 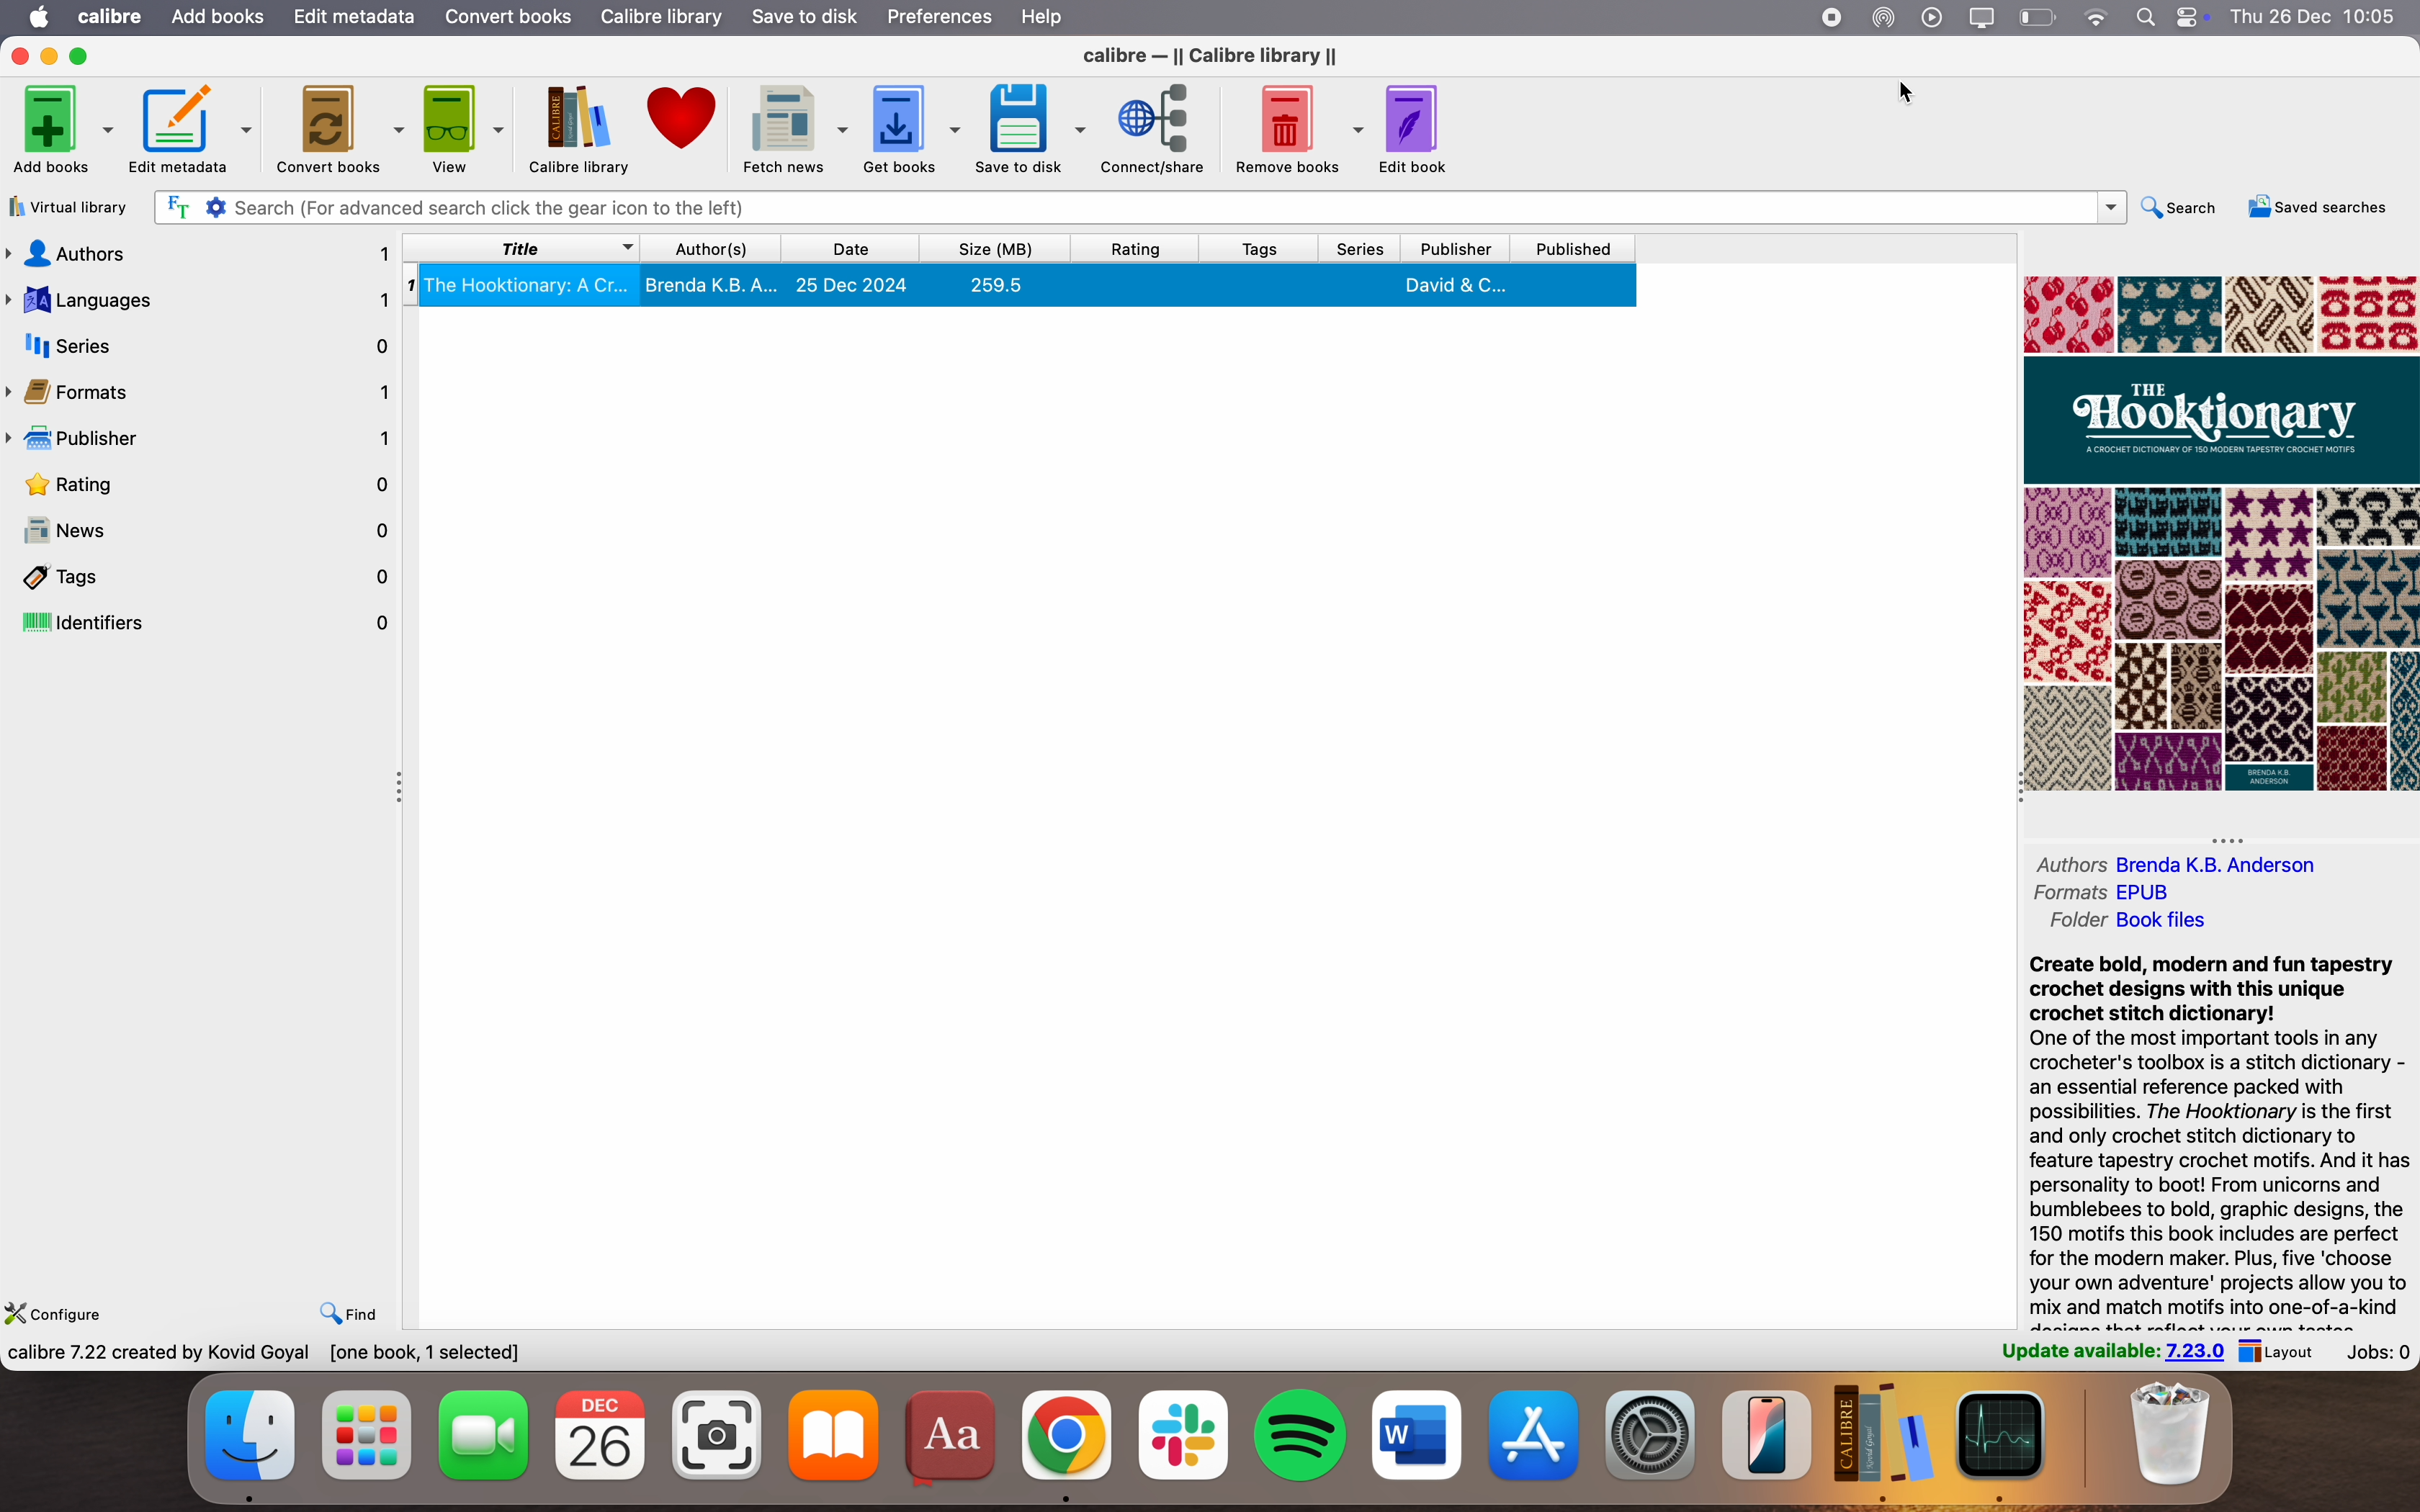 I want to click on title, so click(x=524, y=248).